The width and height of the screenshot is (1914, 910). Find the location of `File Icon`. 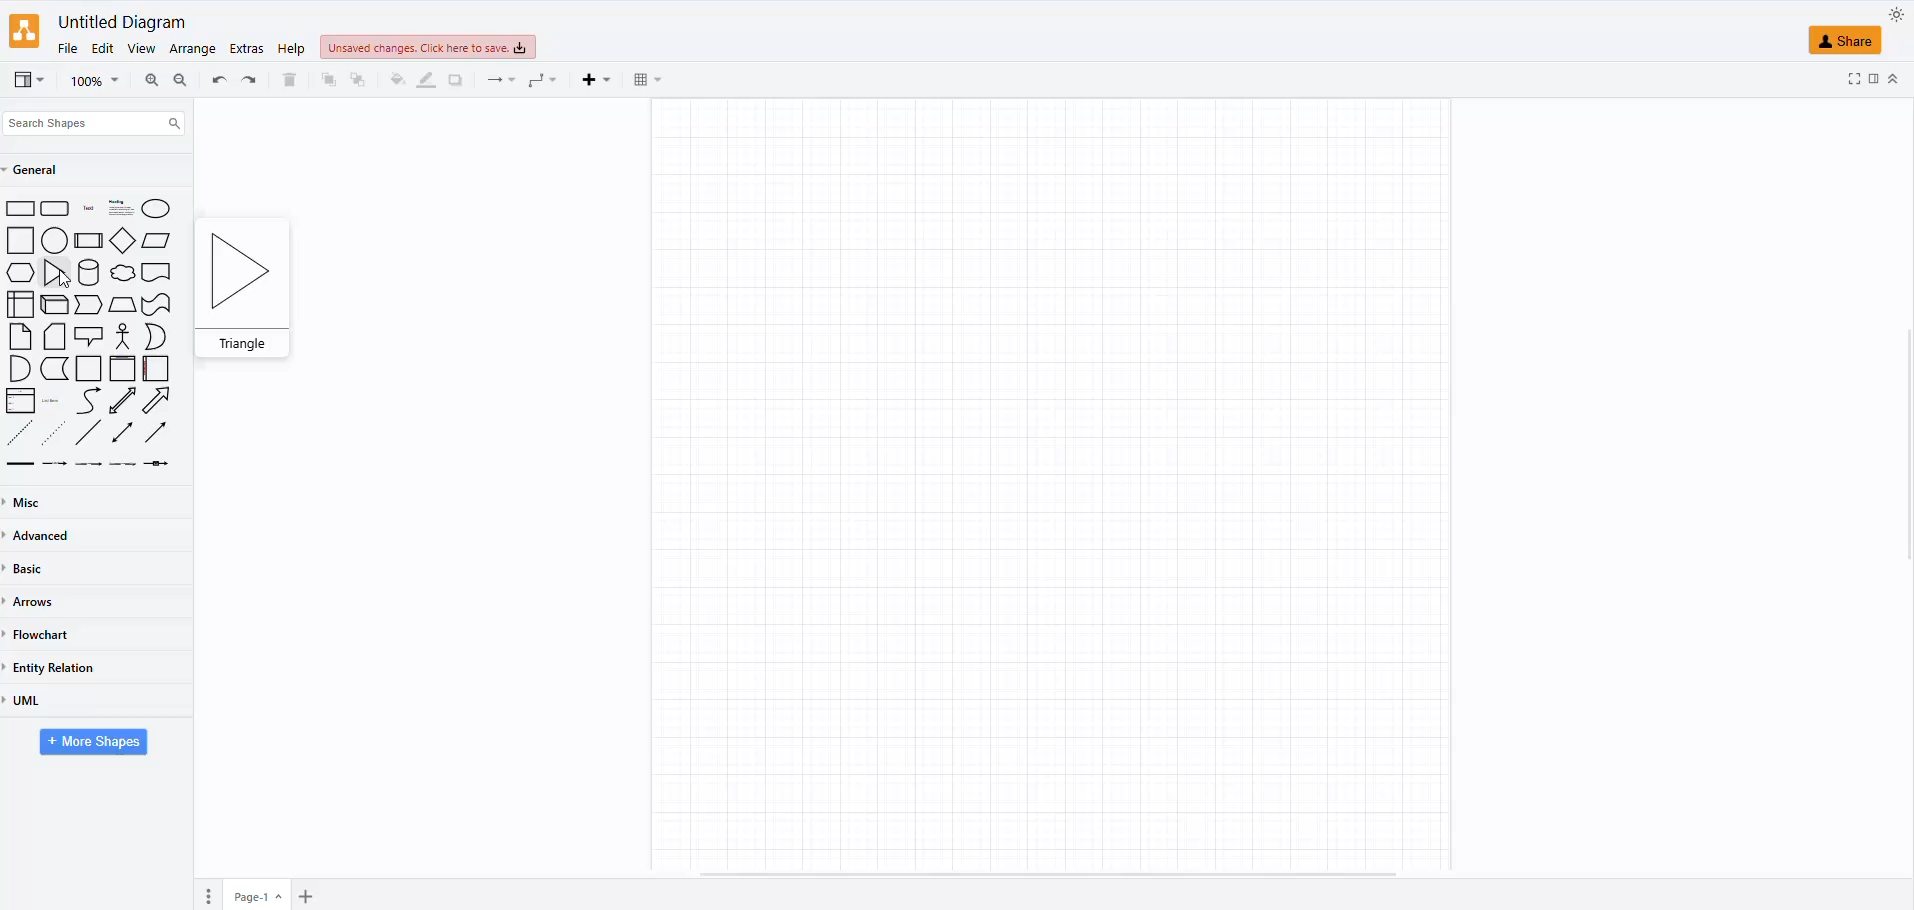

File Icon is located at coordinates (21, 337).